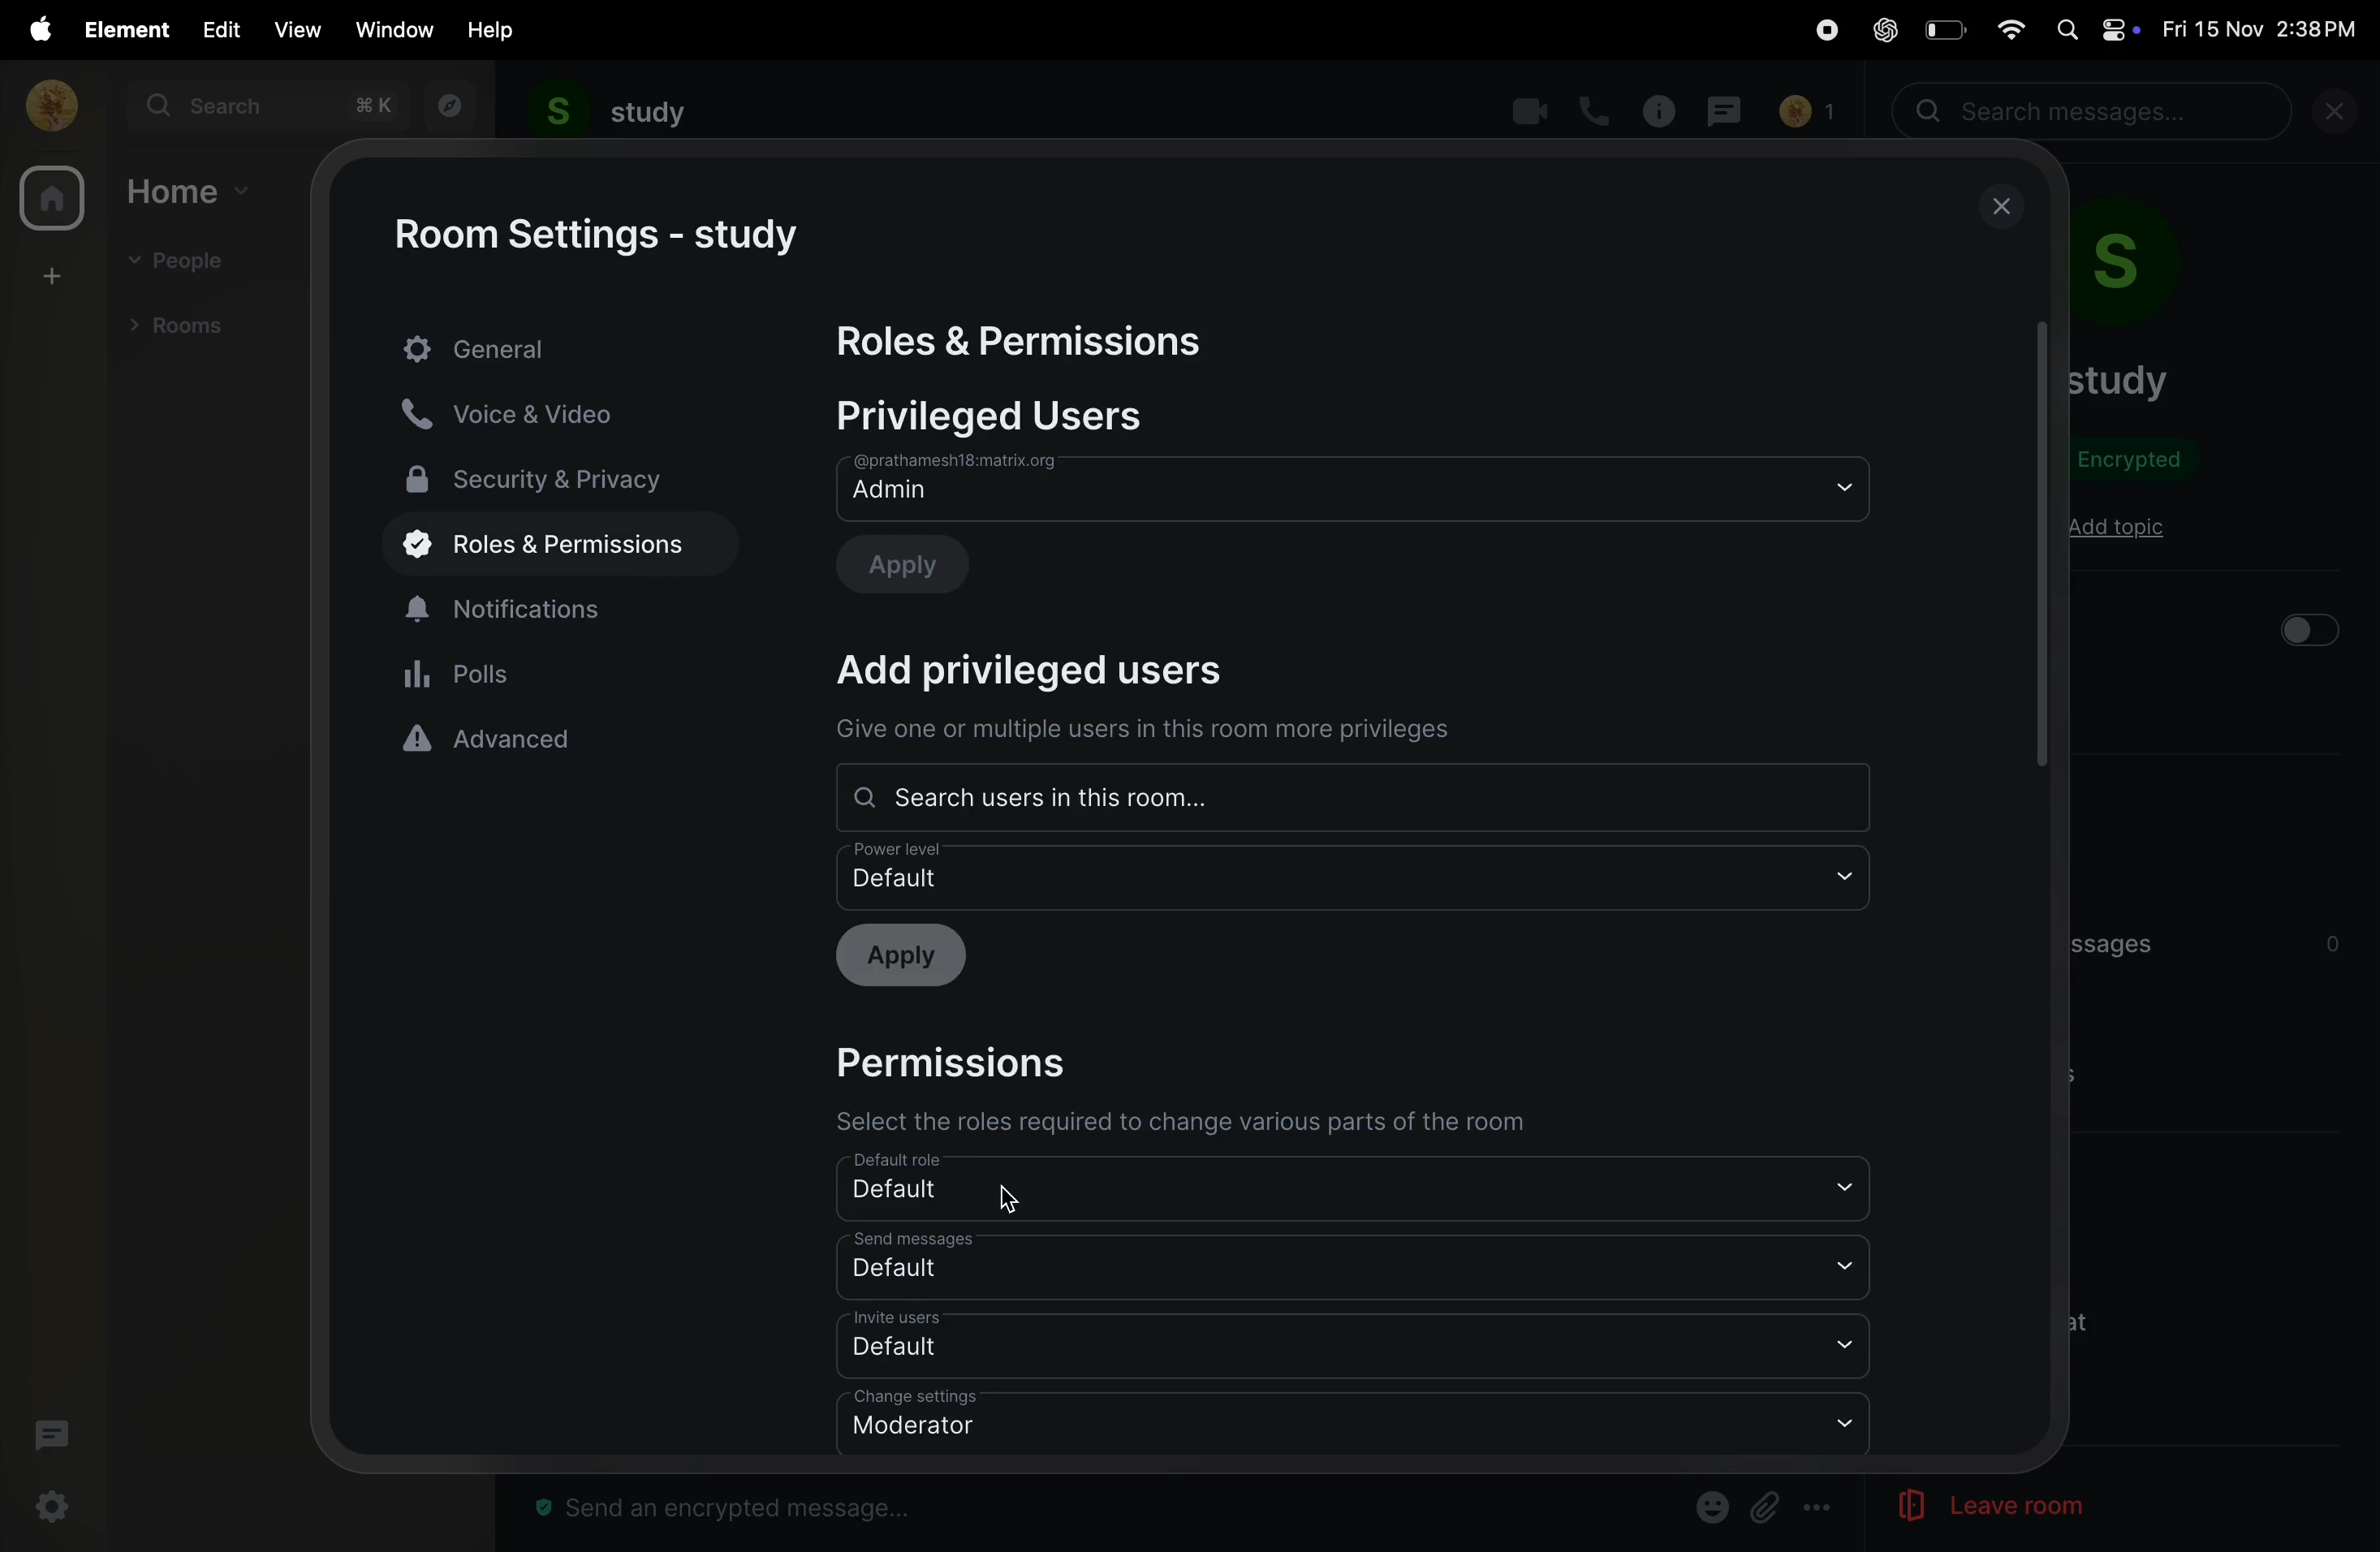  I want to click on chatgpt, so click(1884, 32).